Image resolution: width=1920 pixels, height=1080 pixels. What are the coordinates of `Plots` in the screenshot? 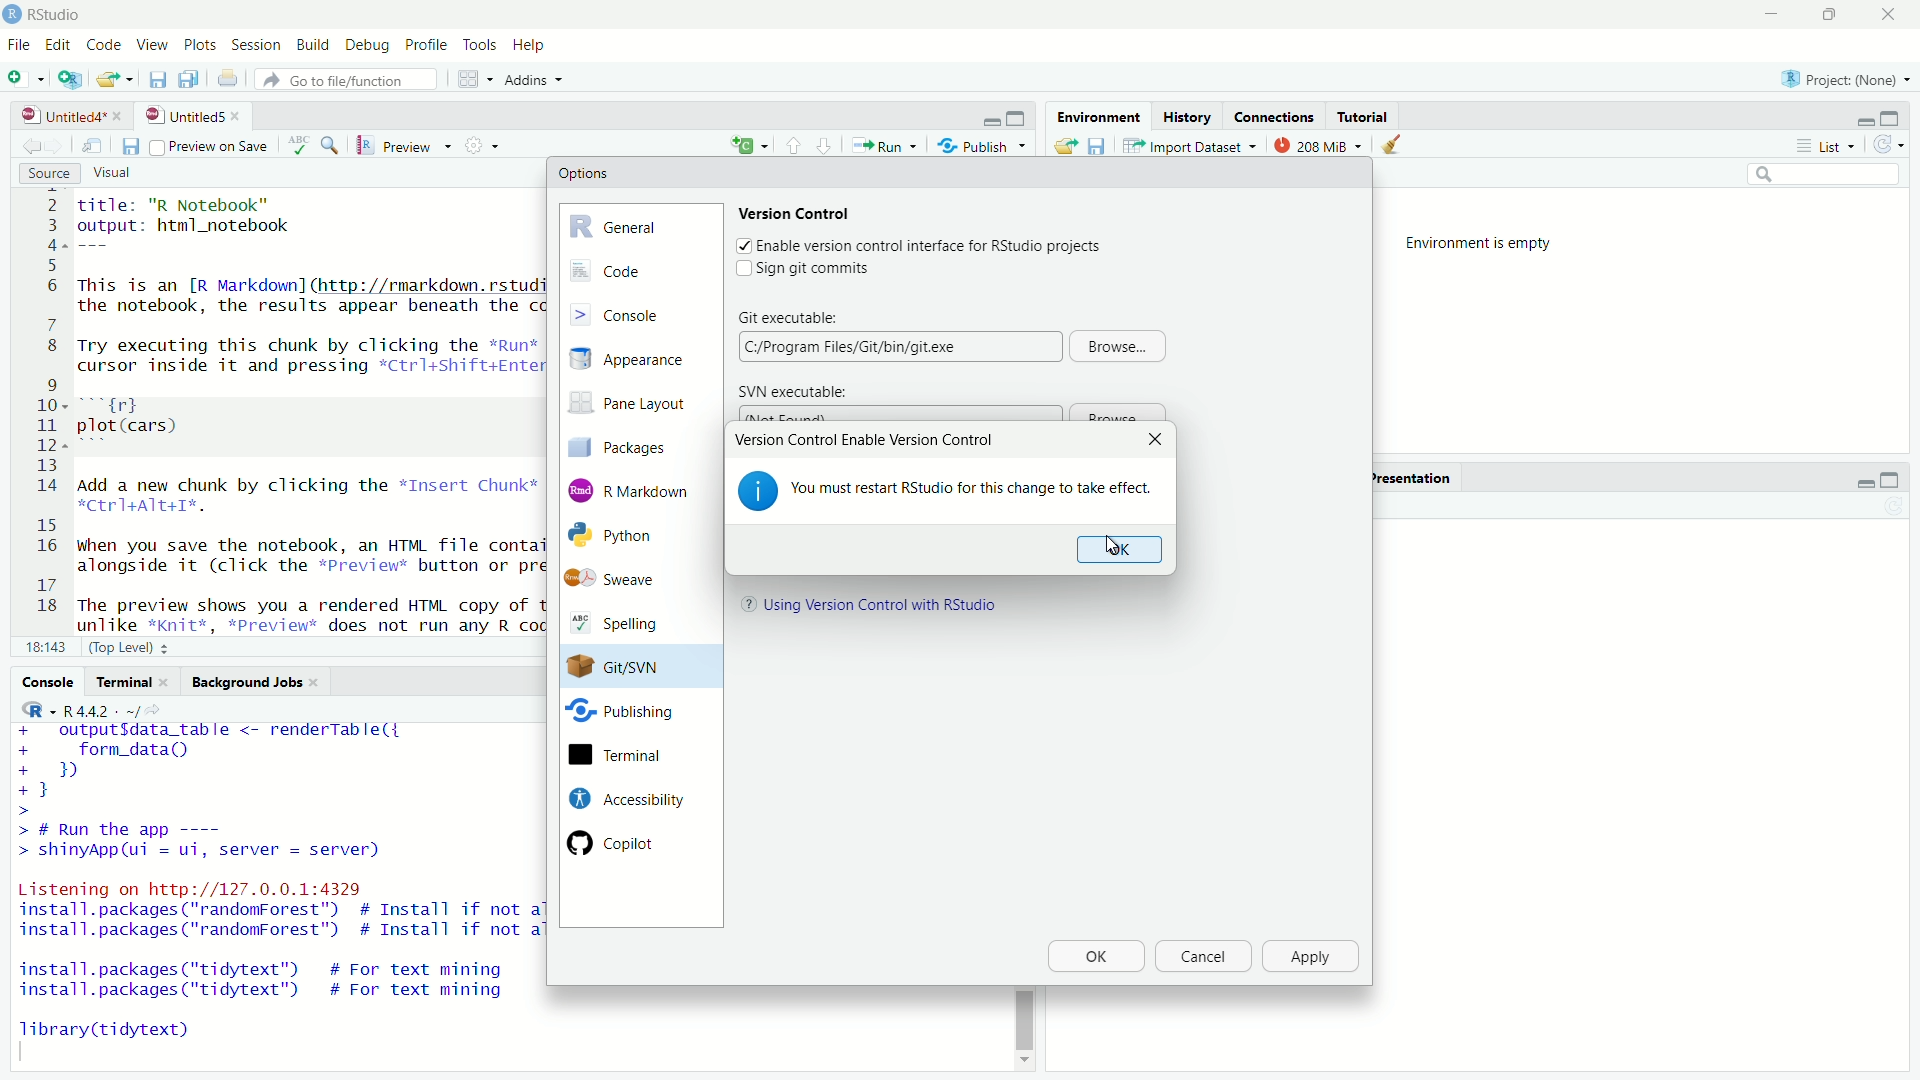 It's located at (201, 46).